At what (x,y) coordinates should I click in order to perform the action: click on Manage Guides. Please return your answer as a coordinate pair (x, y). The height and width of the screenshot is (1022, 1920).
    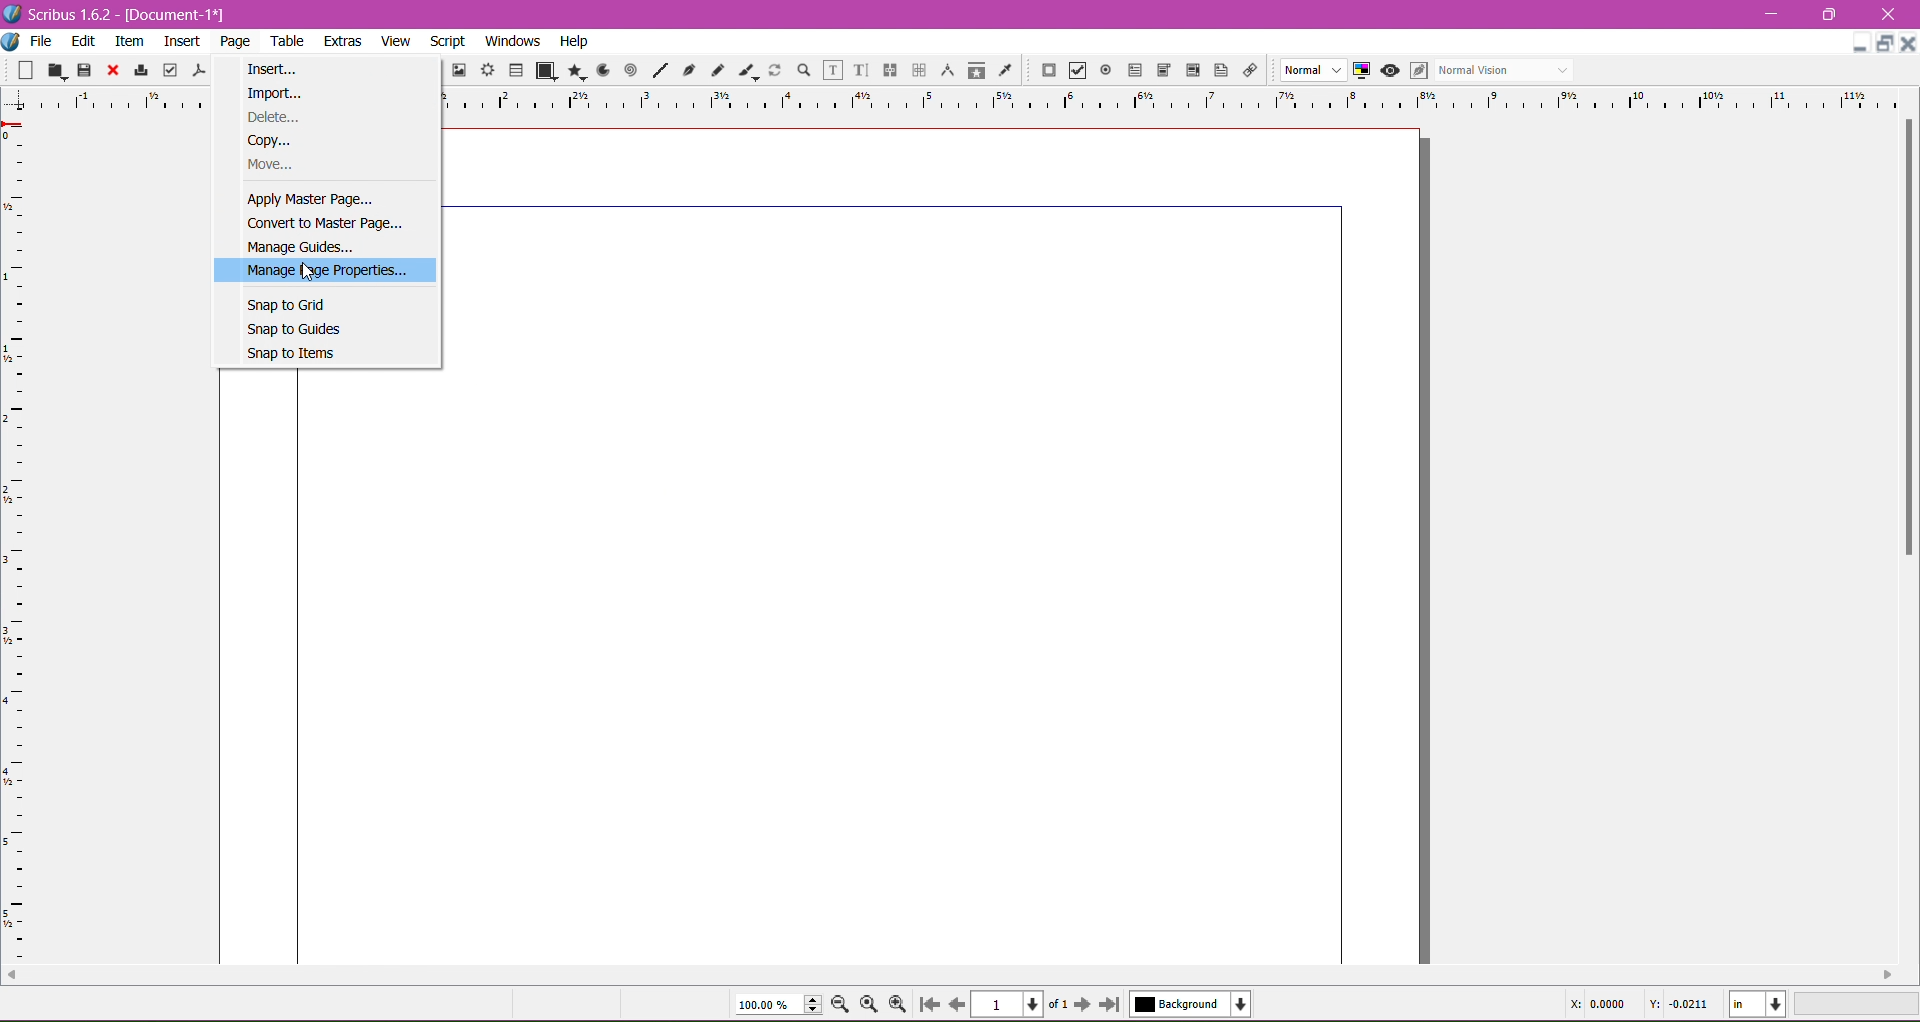
    Looking at the image, I should click on (303, 247).